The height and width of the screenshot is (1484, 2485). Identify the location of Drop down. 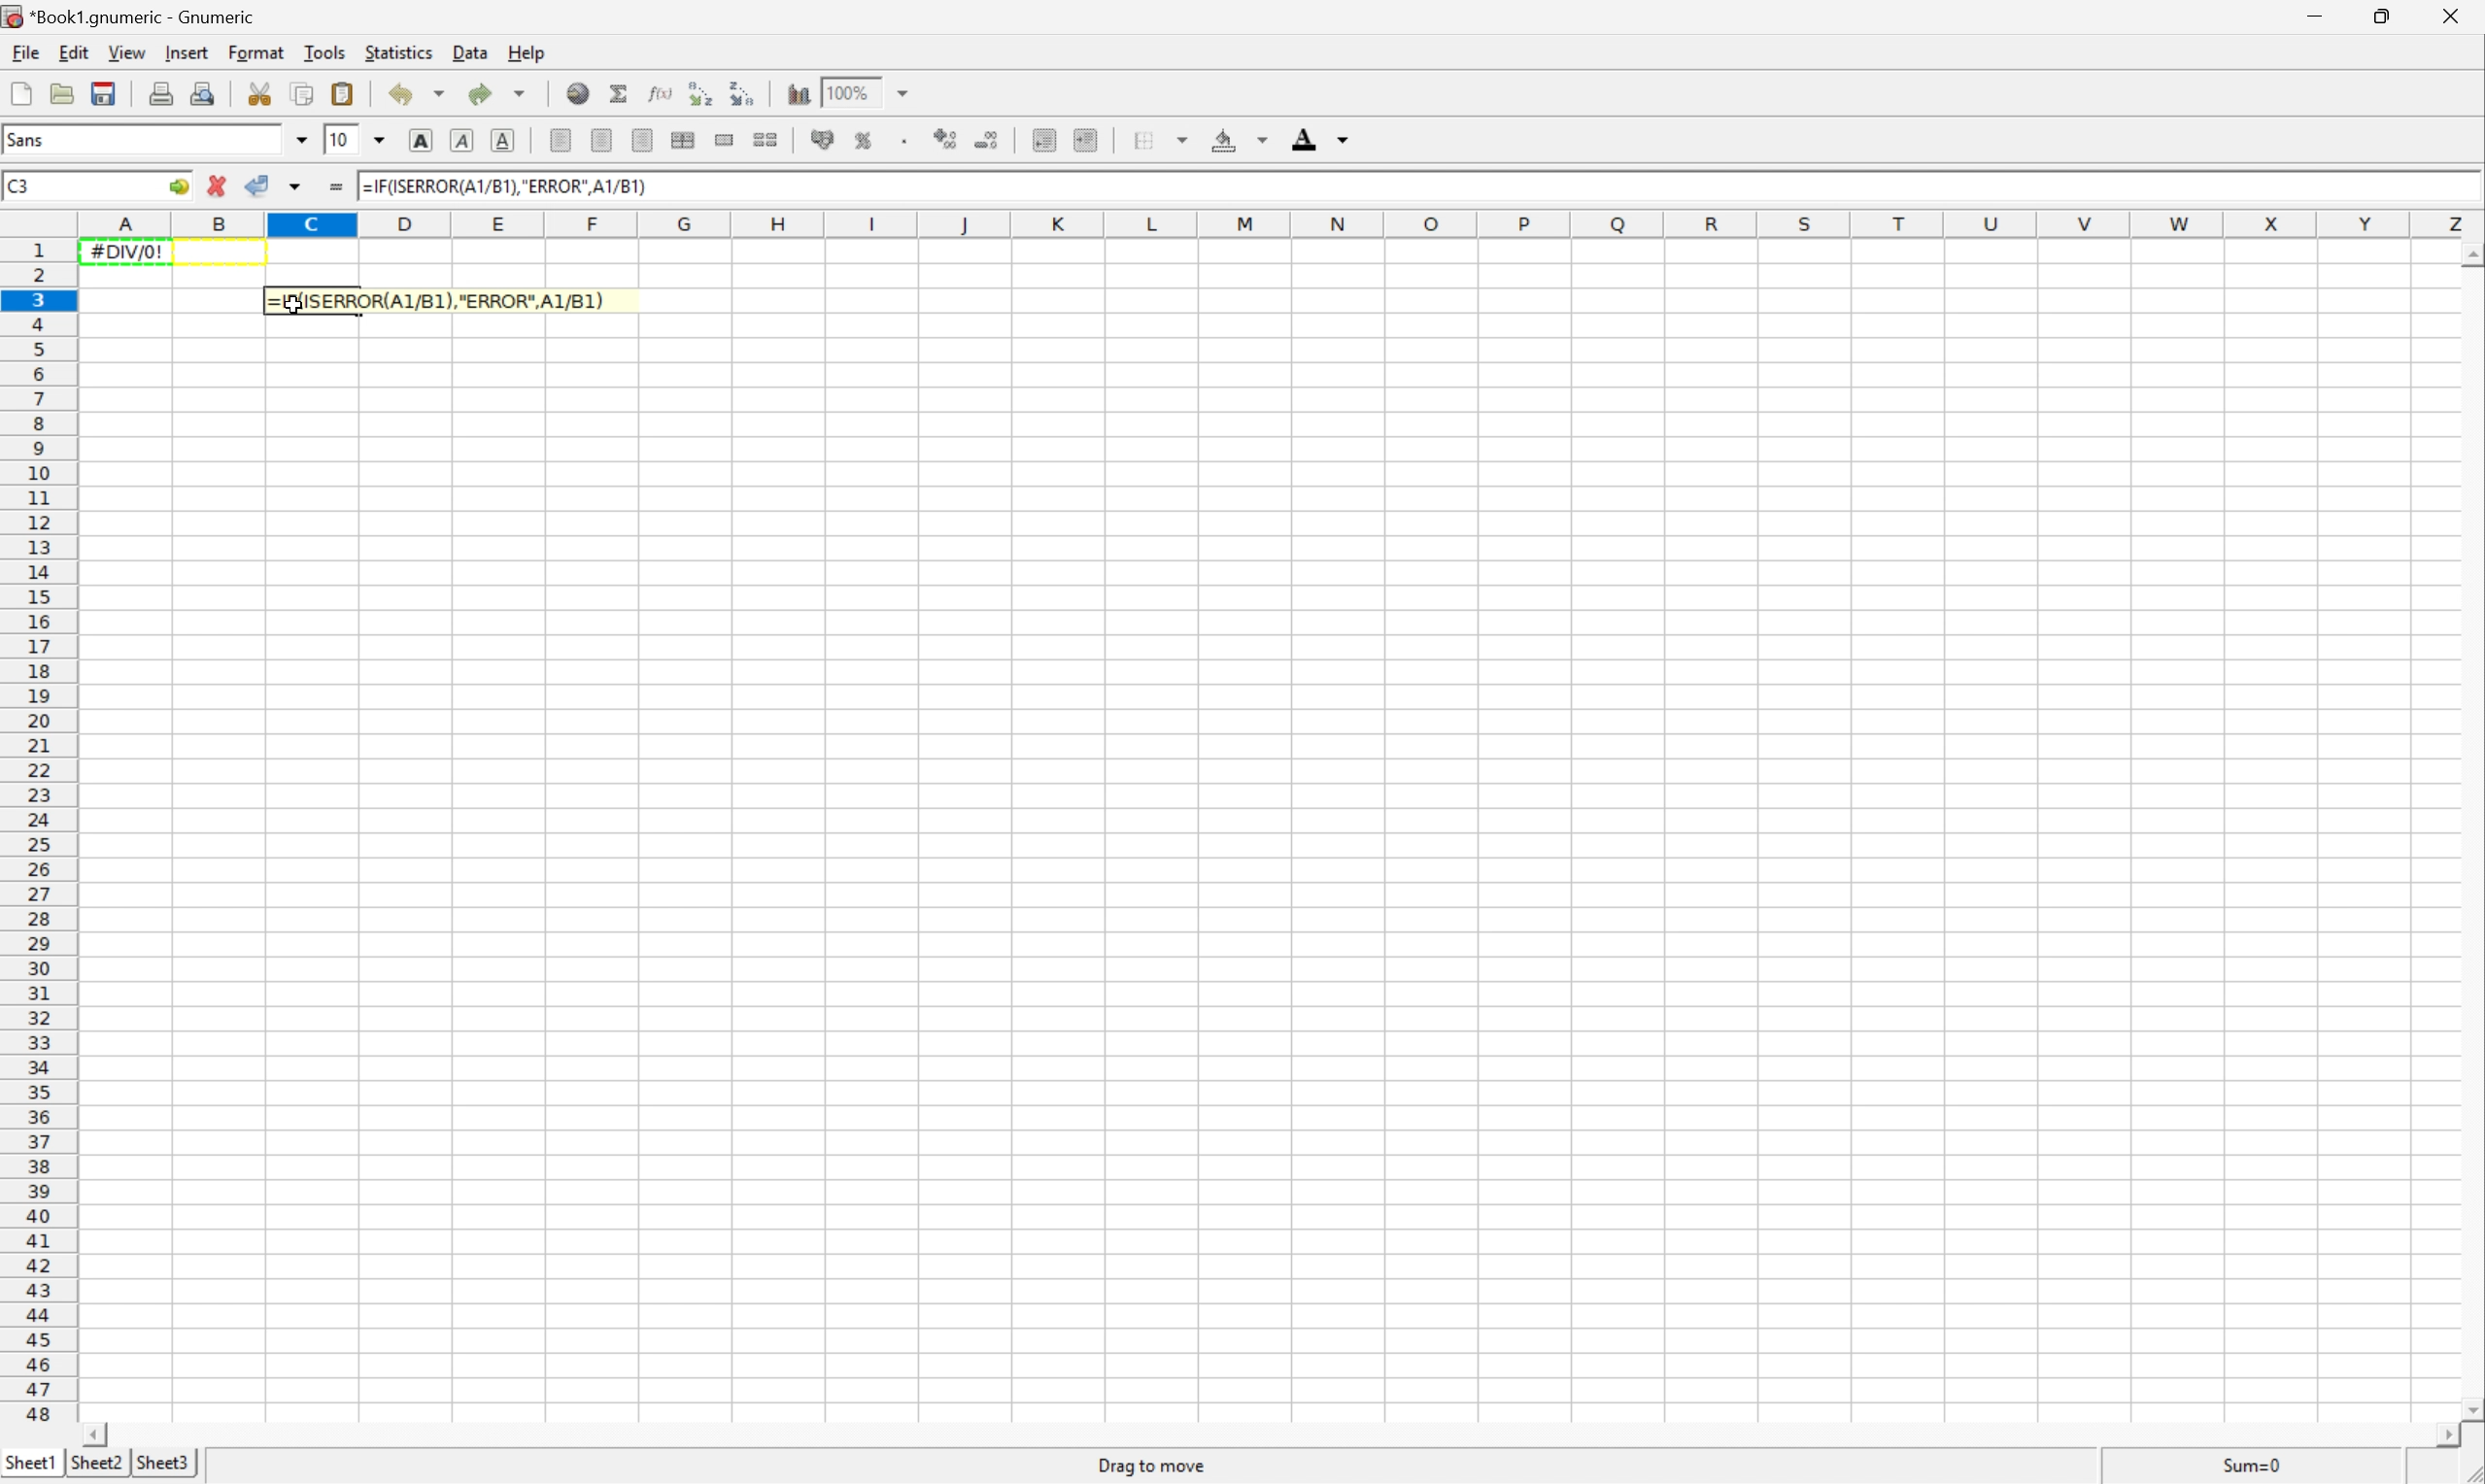
(443, 93).